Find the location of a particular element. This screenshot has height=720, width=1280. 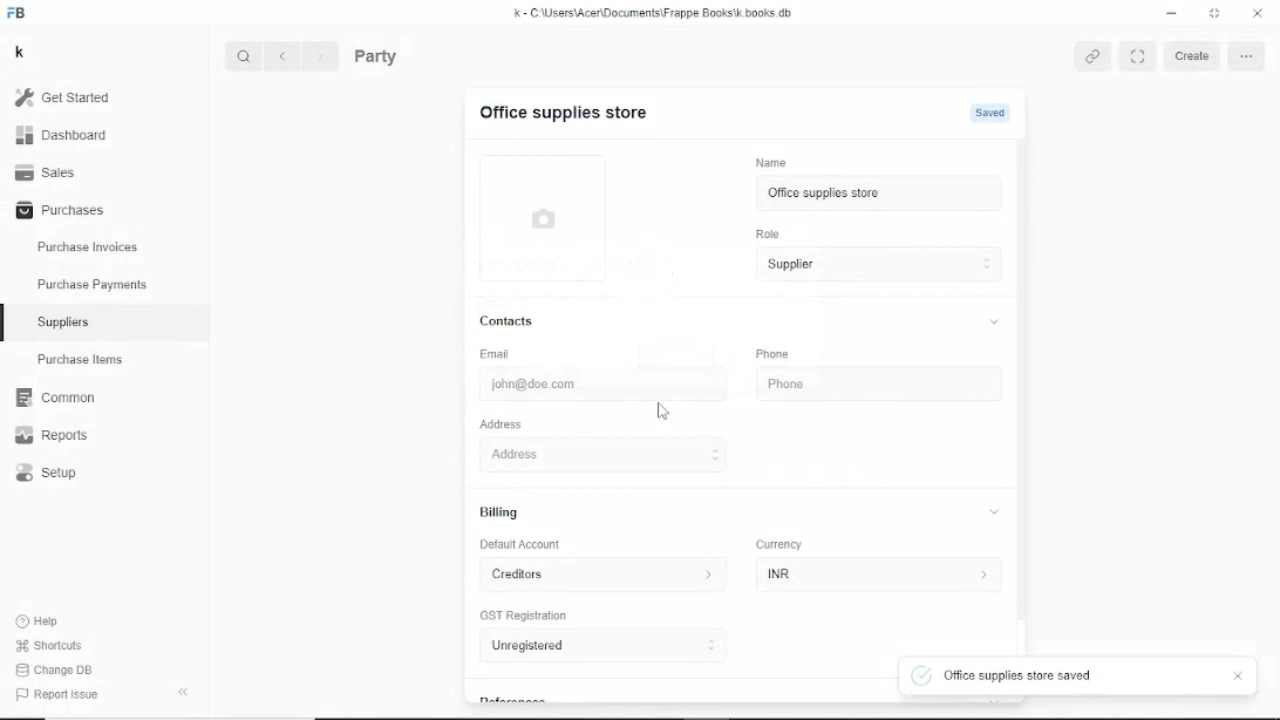

Get started is located at coordinates (63, 97).